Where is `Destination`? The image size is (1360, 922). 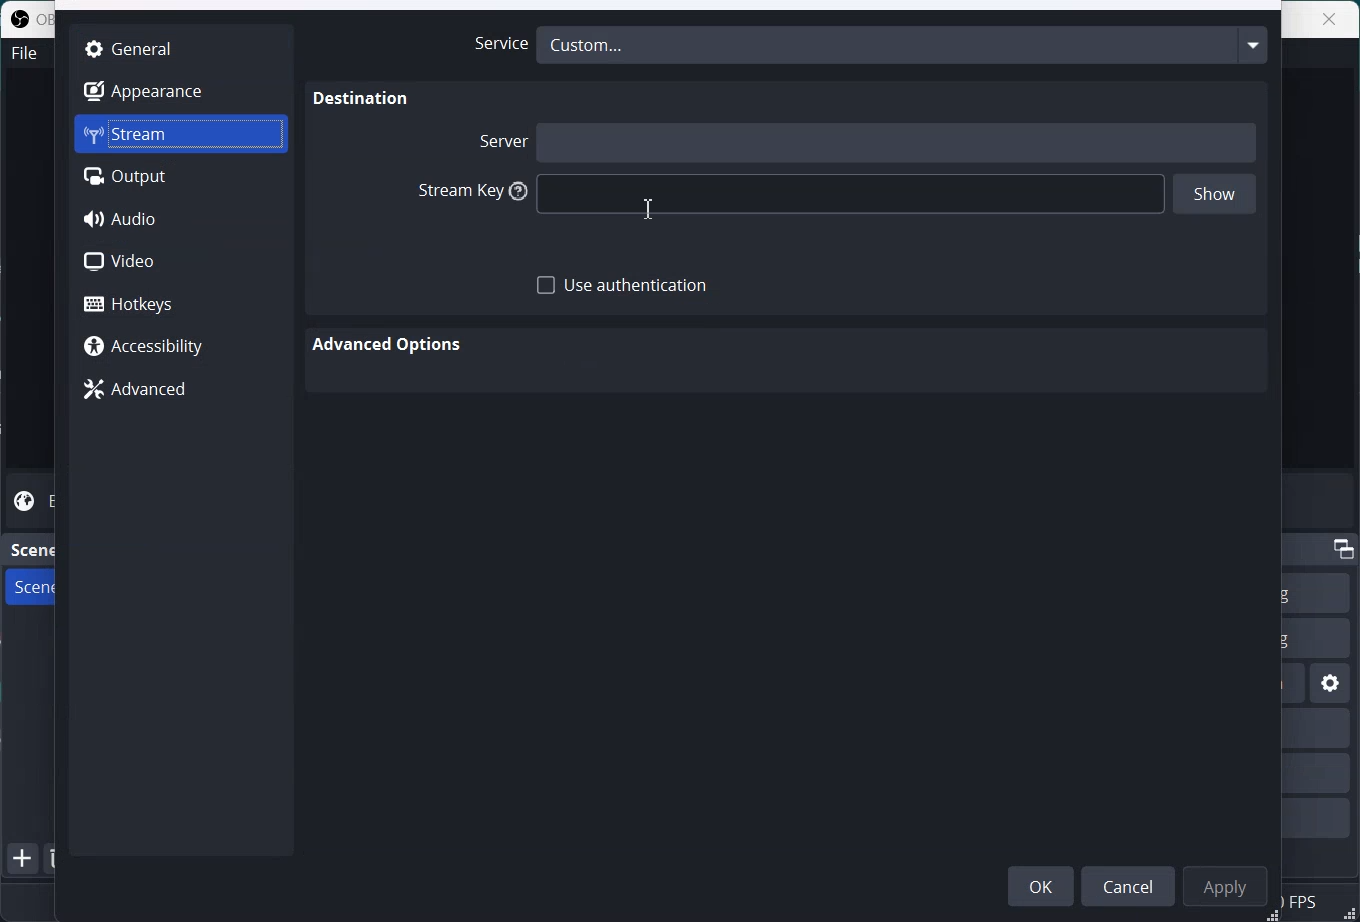 Destination is located at coordinates (362, 99).